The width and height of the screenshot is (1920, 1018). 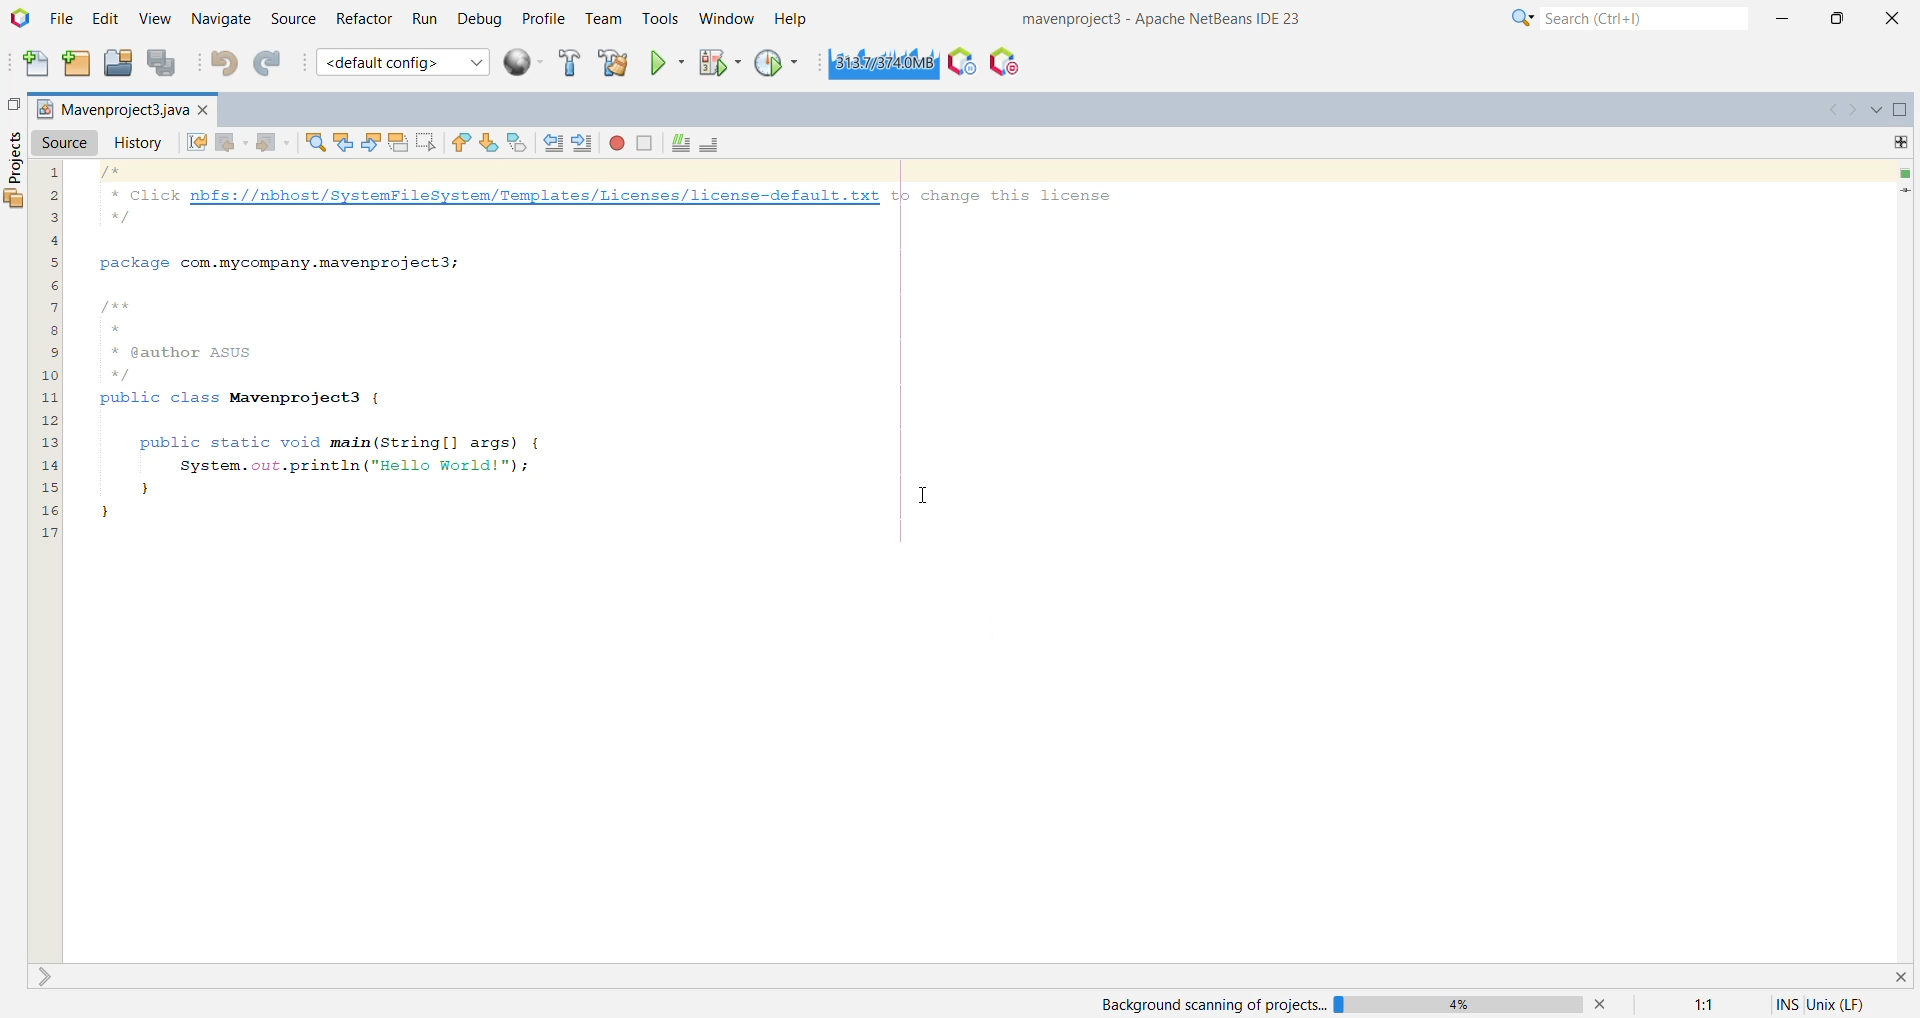 I want to click on New project name, so click(x=113, y=108).